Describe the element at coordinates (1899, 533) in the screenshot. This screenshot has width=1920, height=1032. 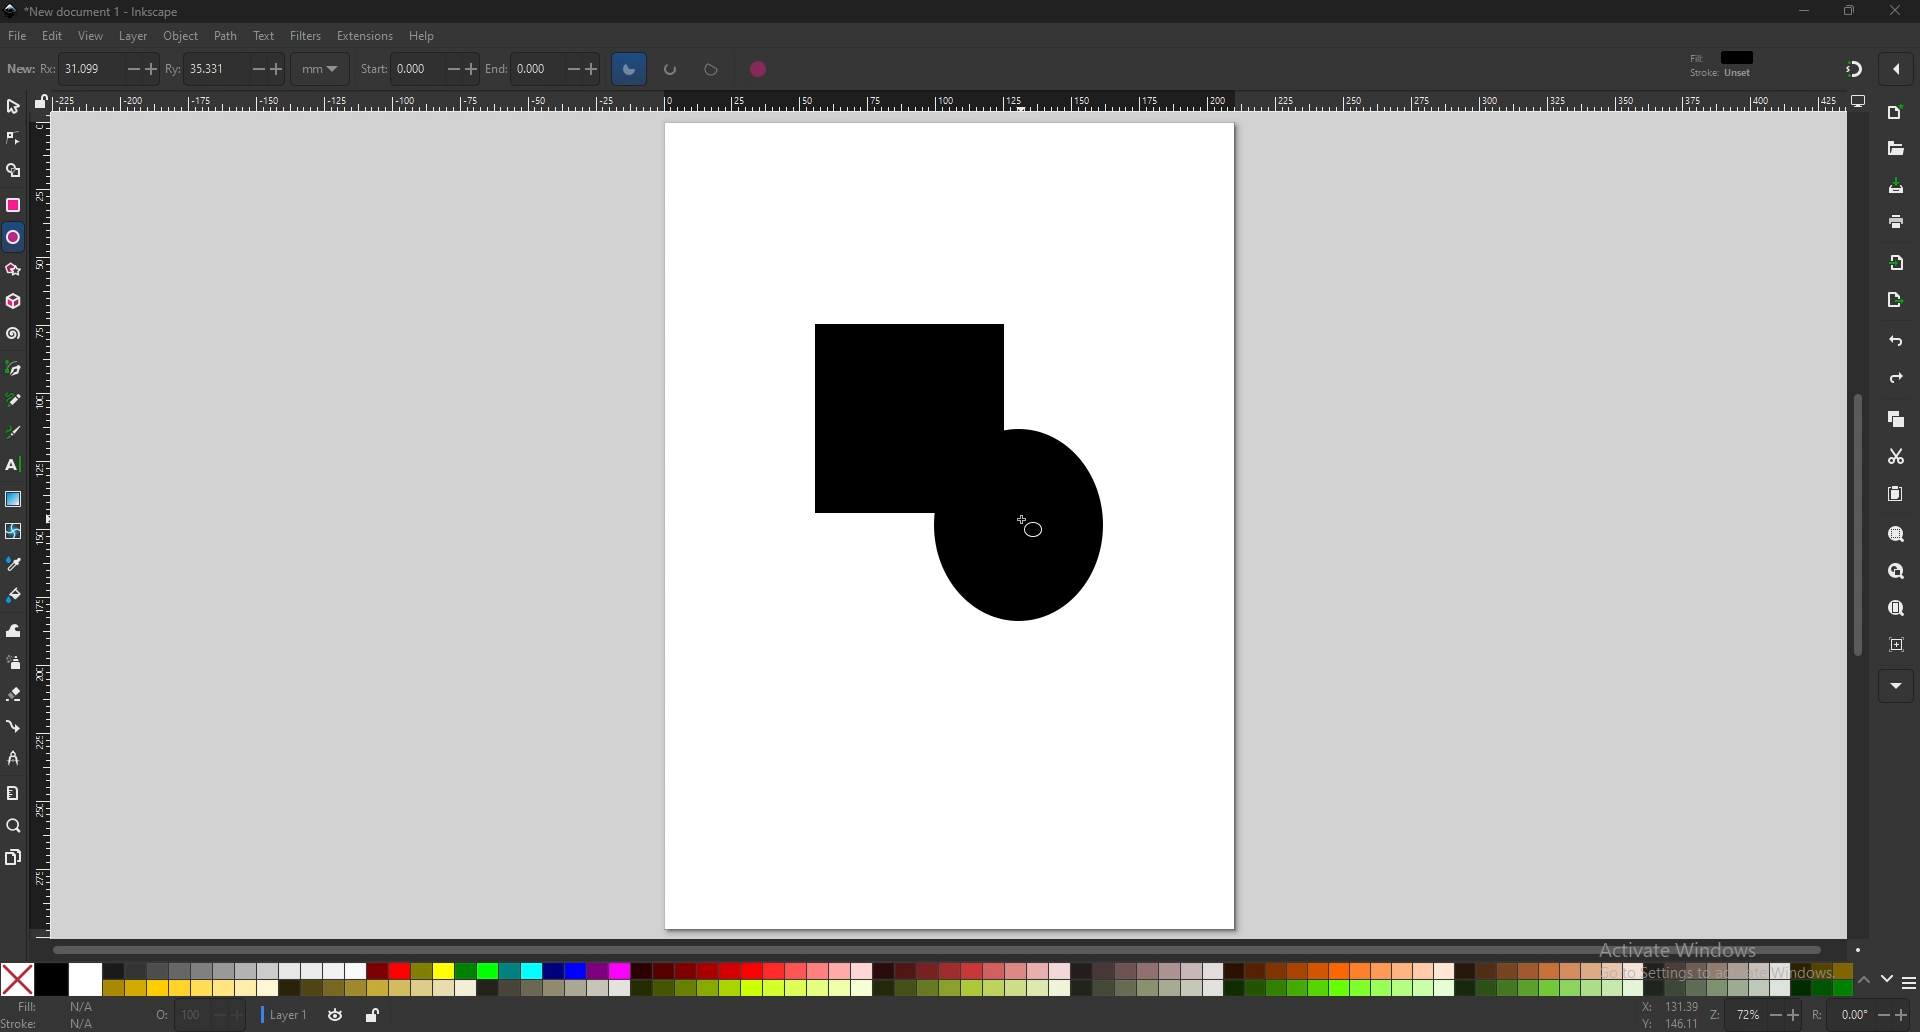
I see `zoom selection` at that location.